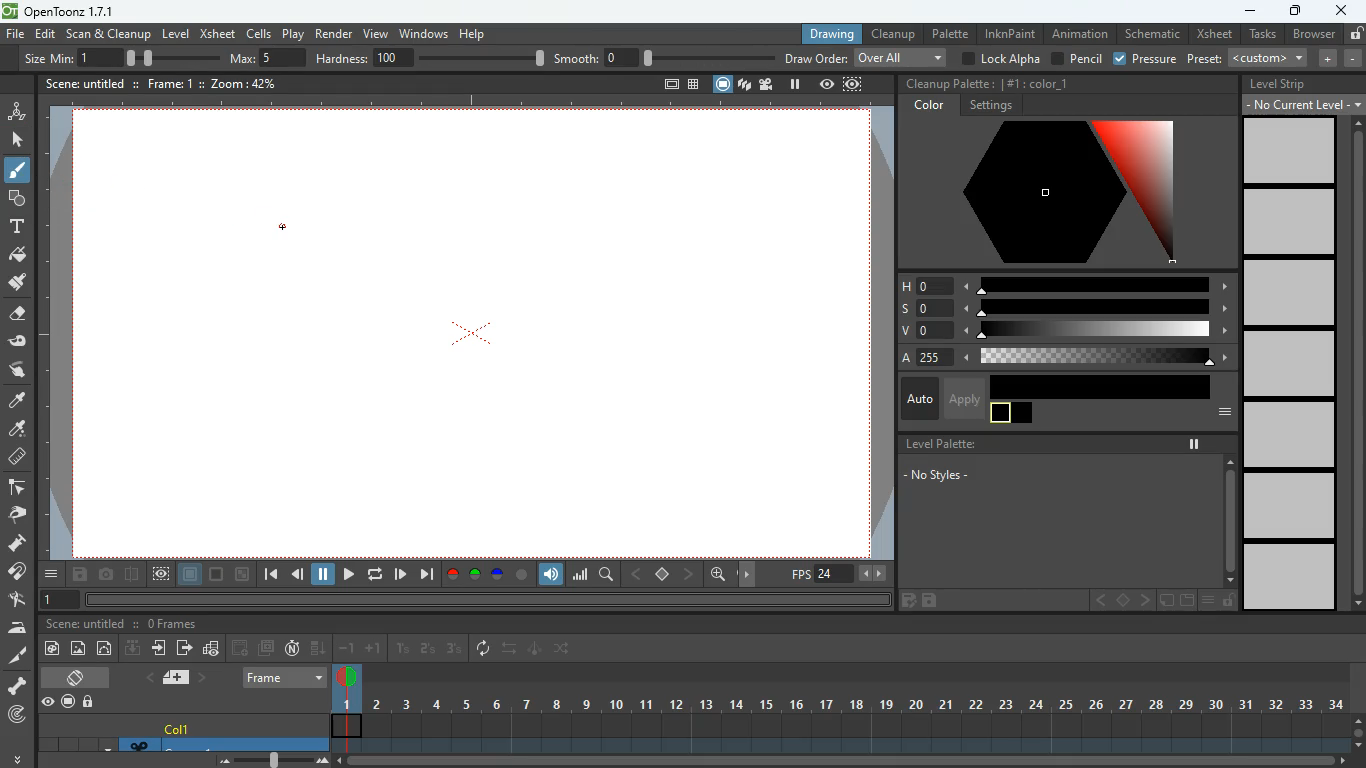 The image size is (1366, 768). Describe the element at coordinates (90, 703) in the screenshot. I see `unlock` at that location.